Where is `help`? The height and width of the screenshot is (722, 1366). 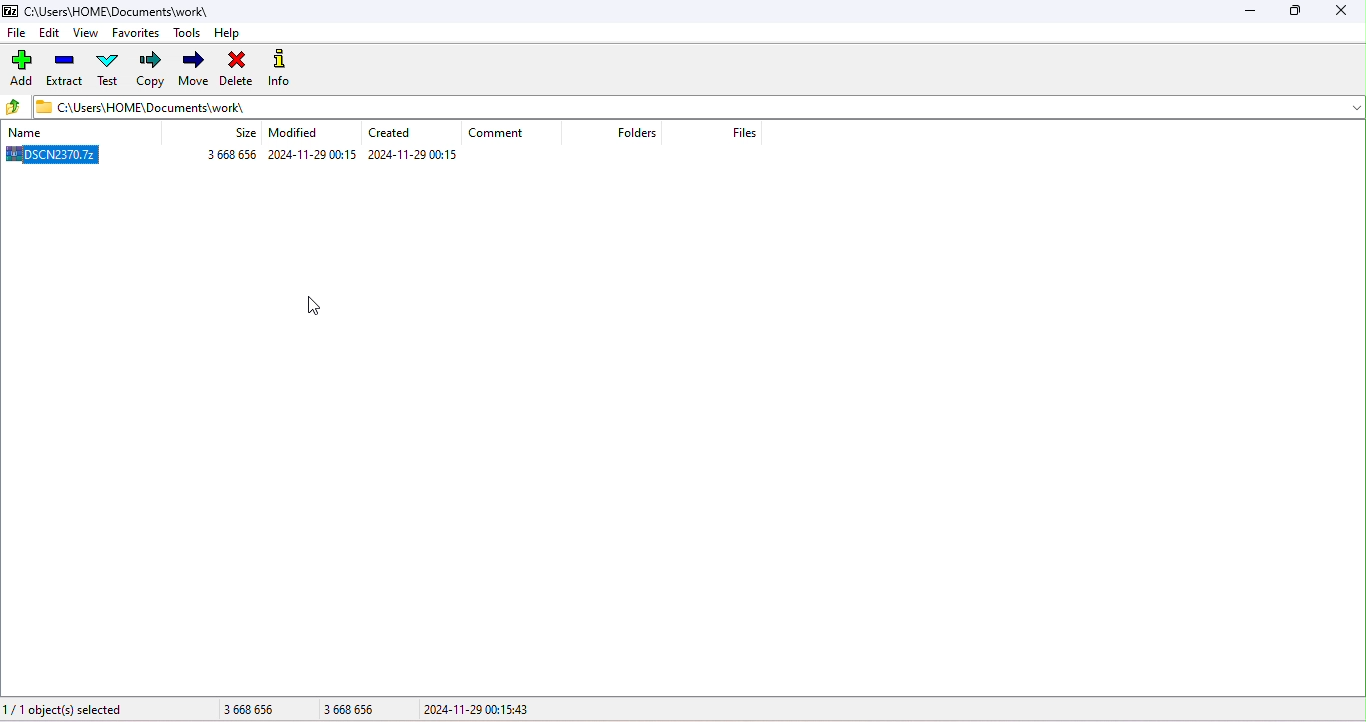 help is located at coordinates (231, 36).